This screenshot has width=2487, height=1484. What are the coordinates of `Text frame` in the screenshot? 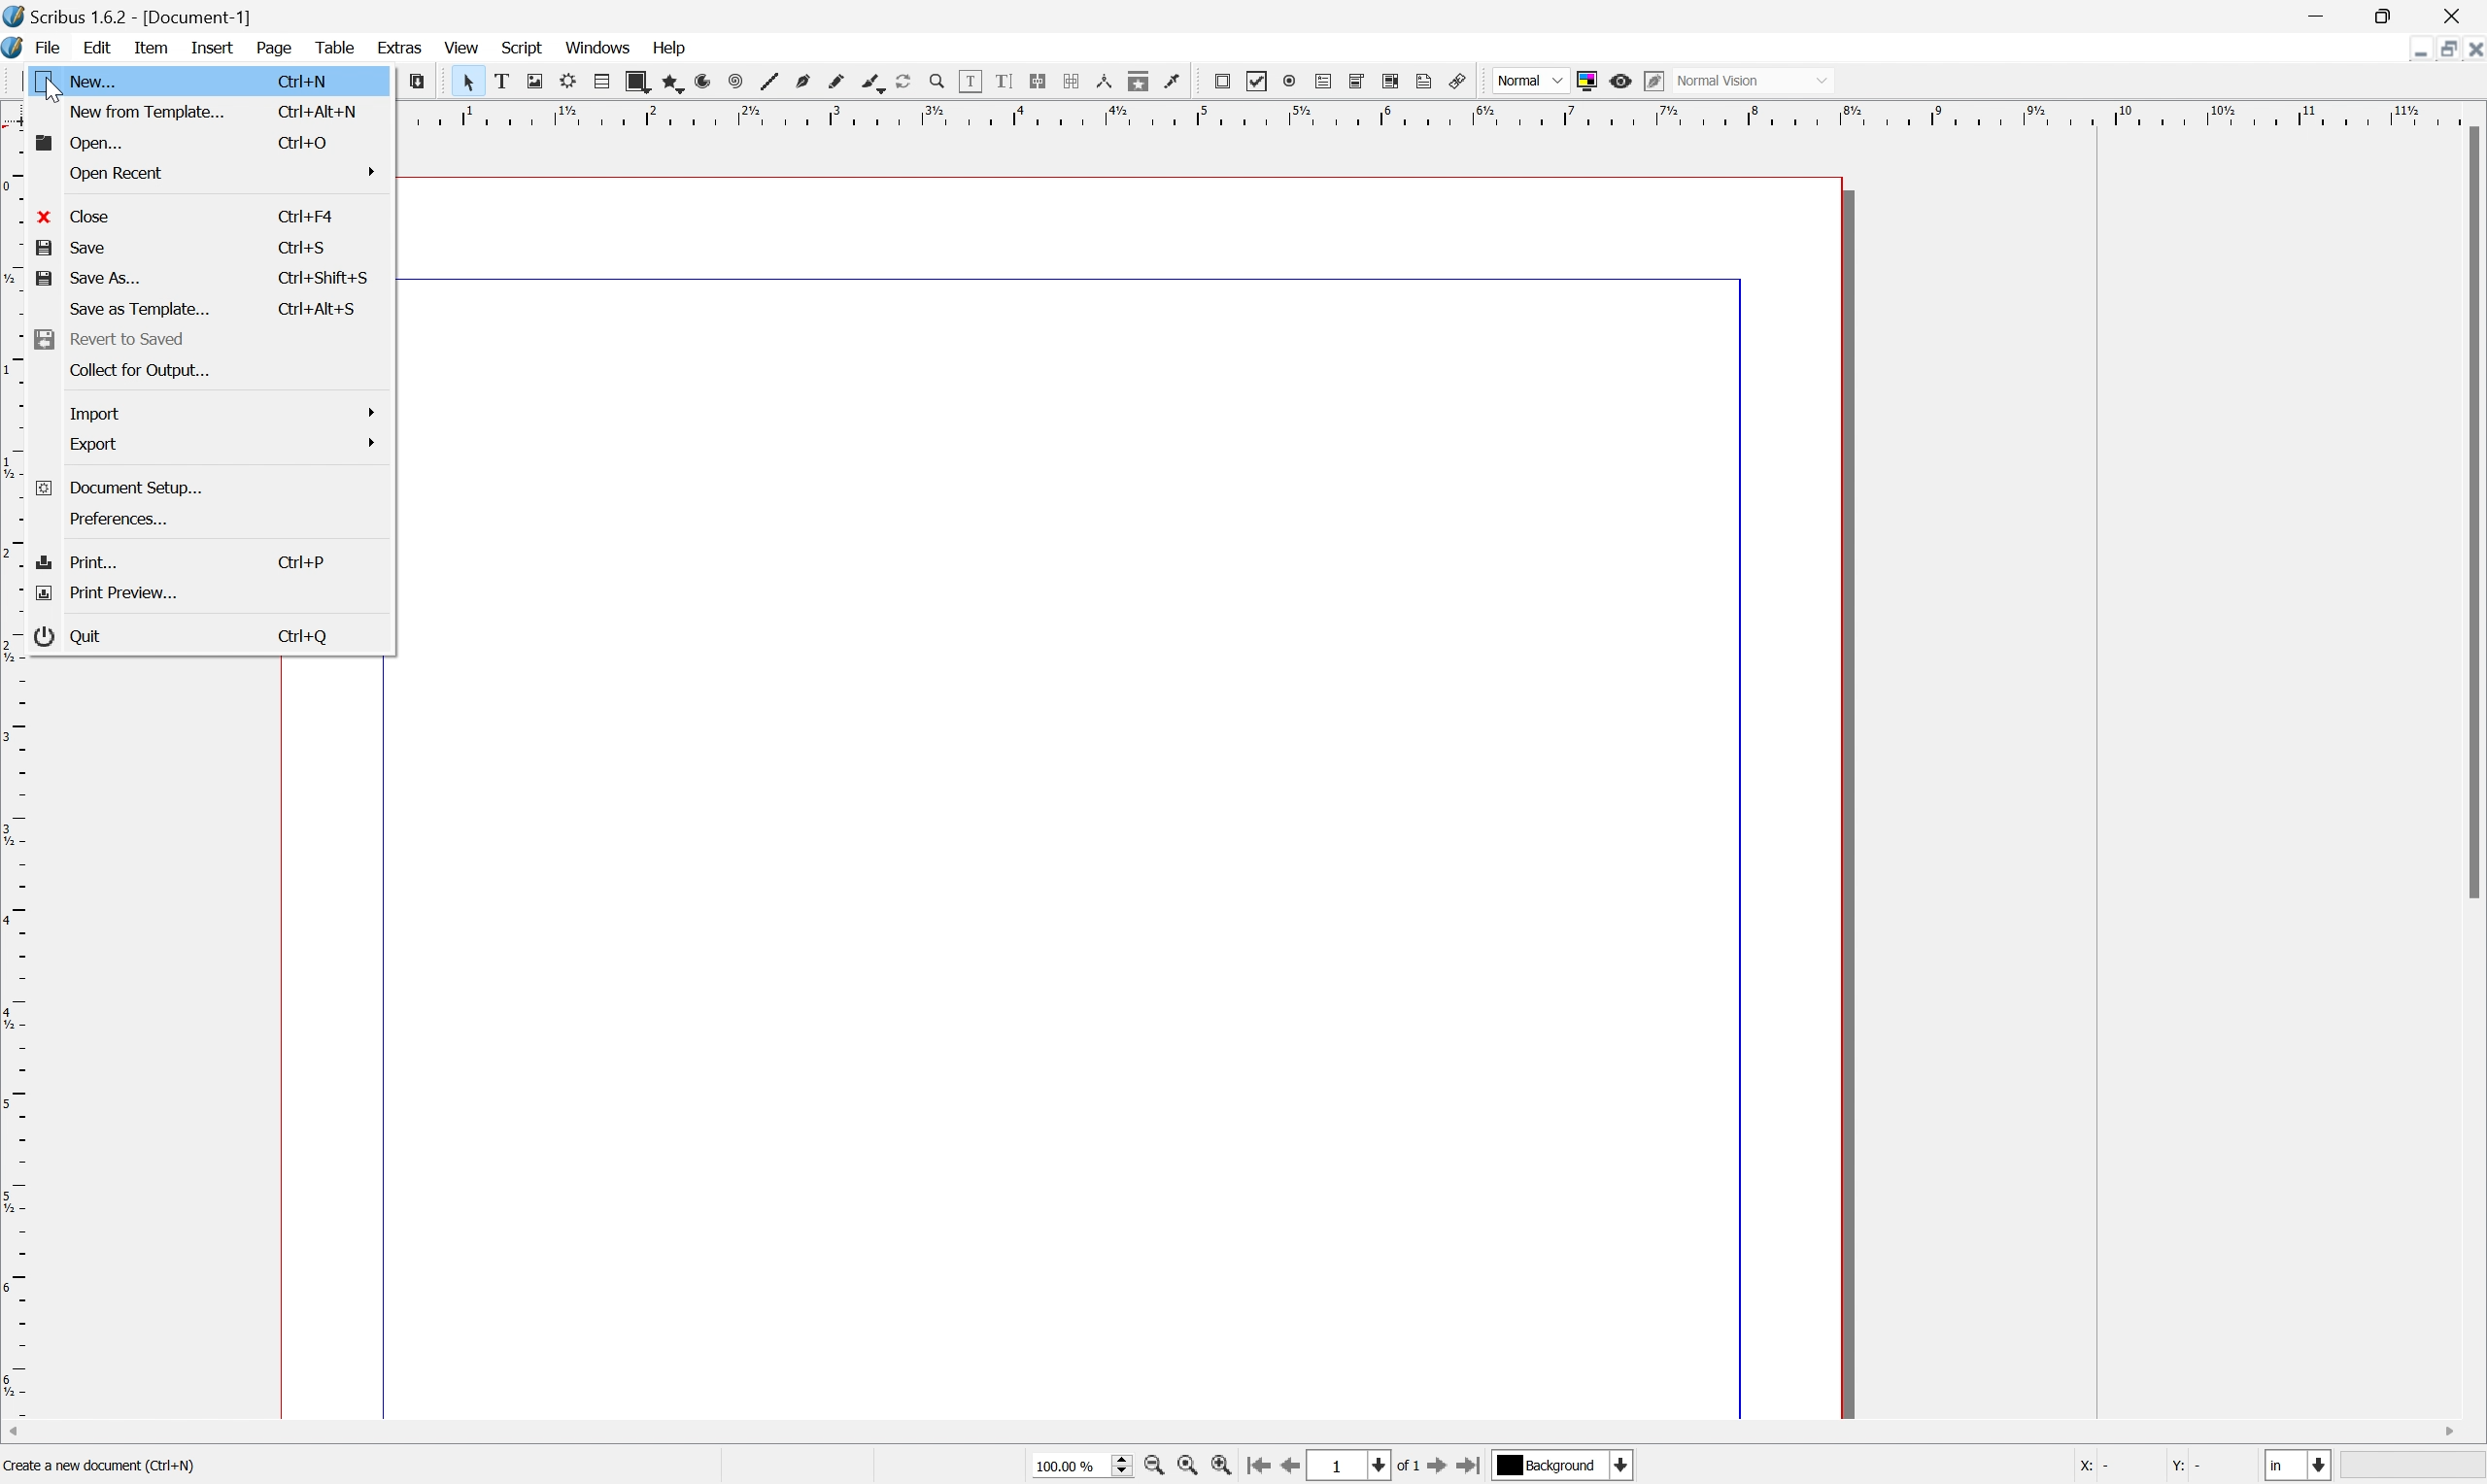 It's located at (501, 82).